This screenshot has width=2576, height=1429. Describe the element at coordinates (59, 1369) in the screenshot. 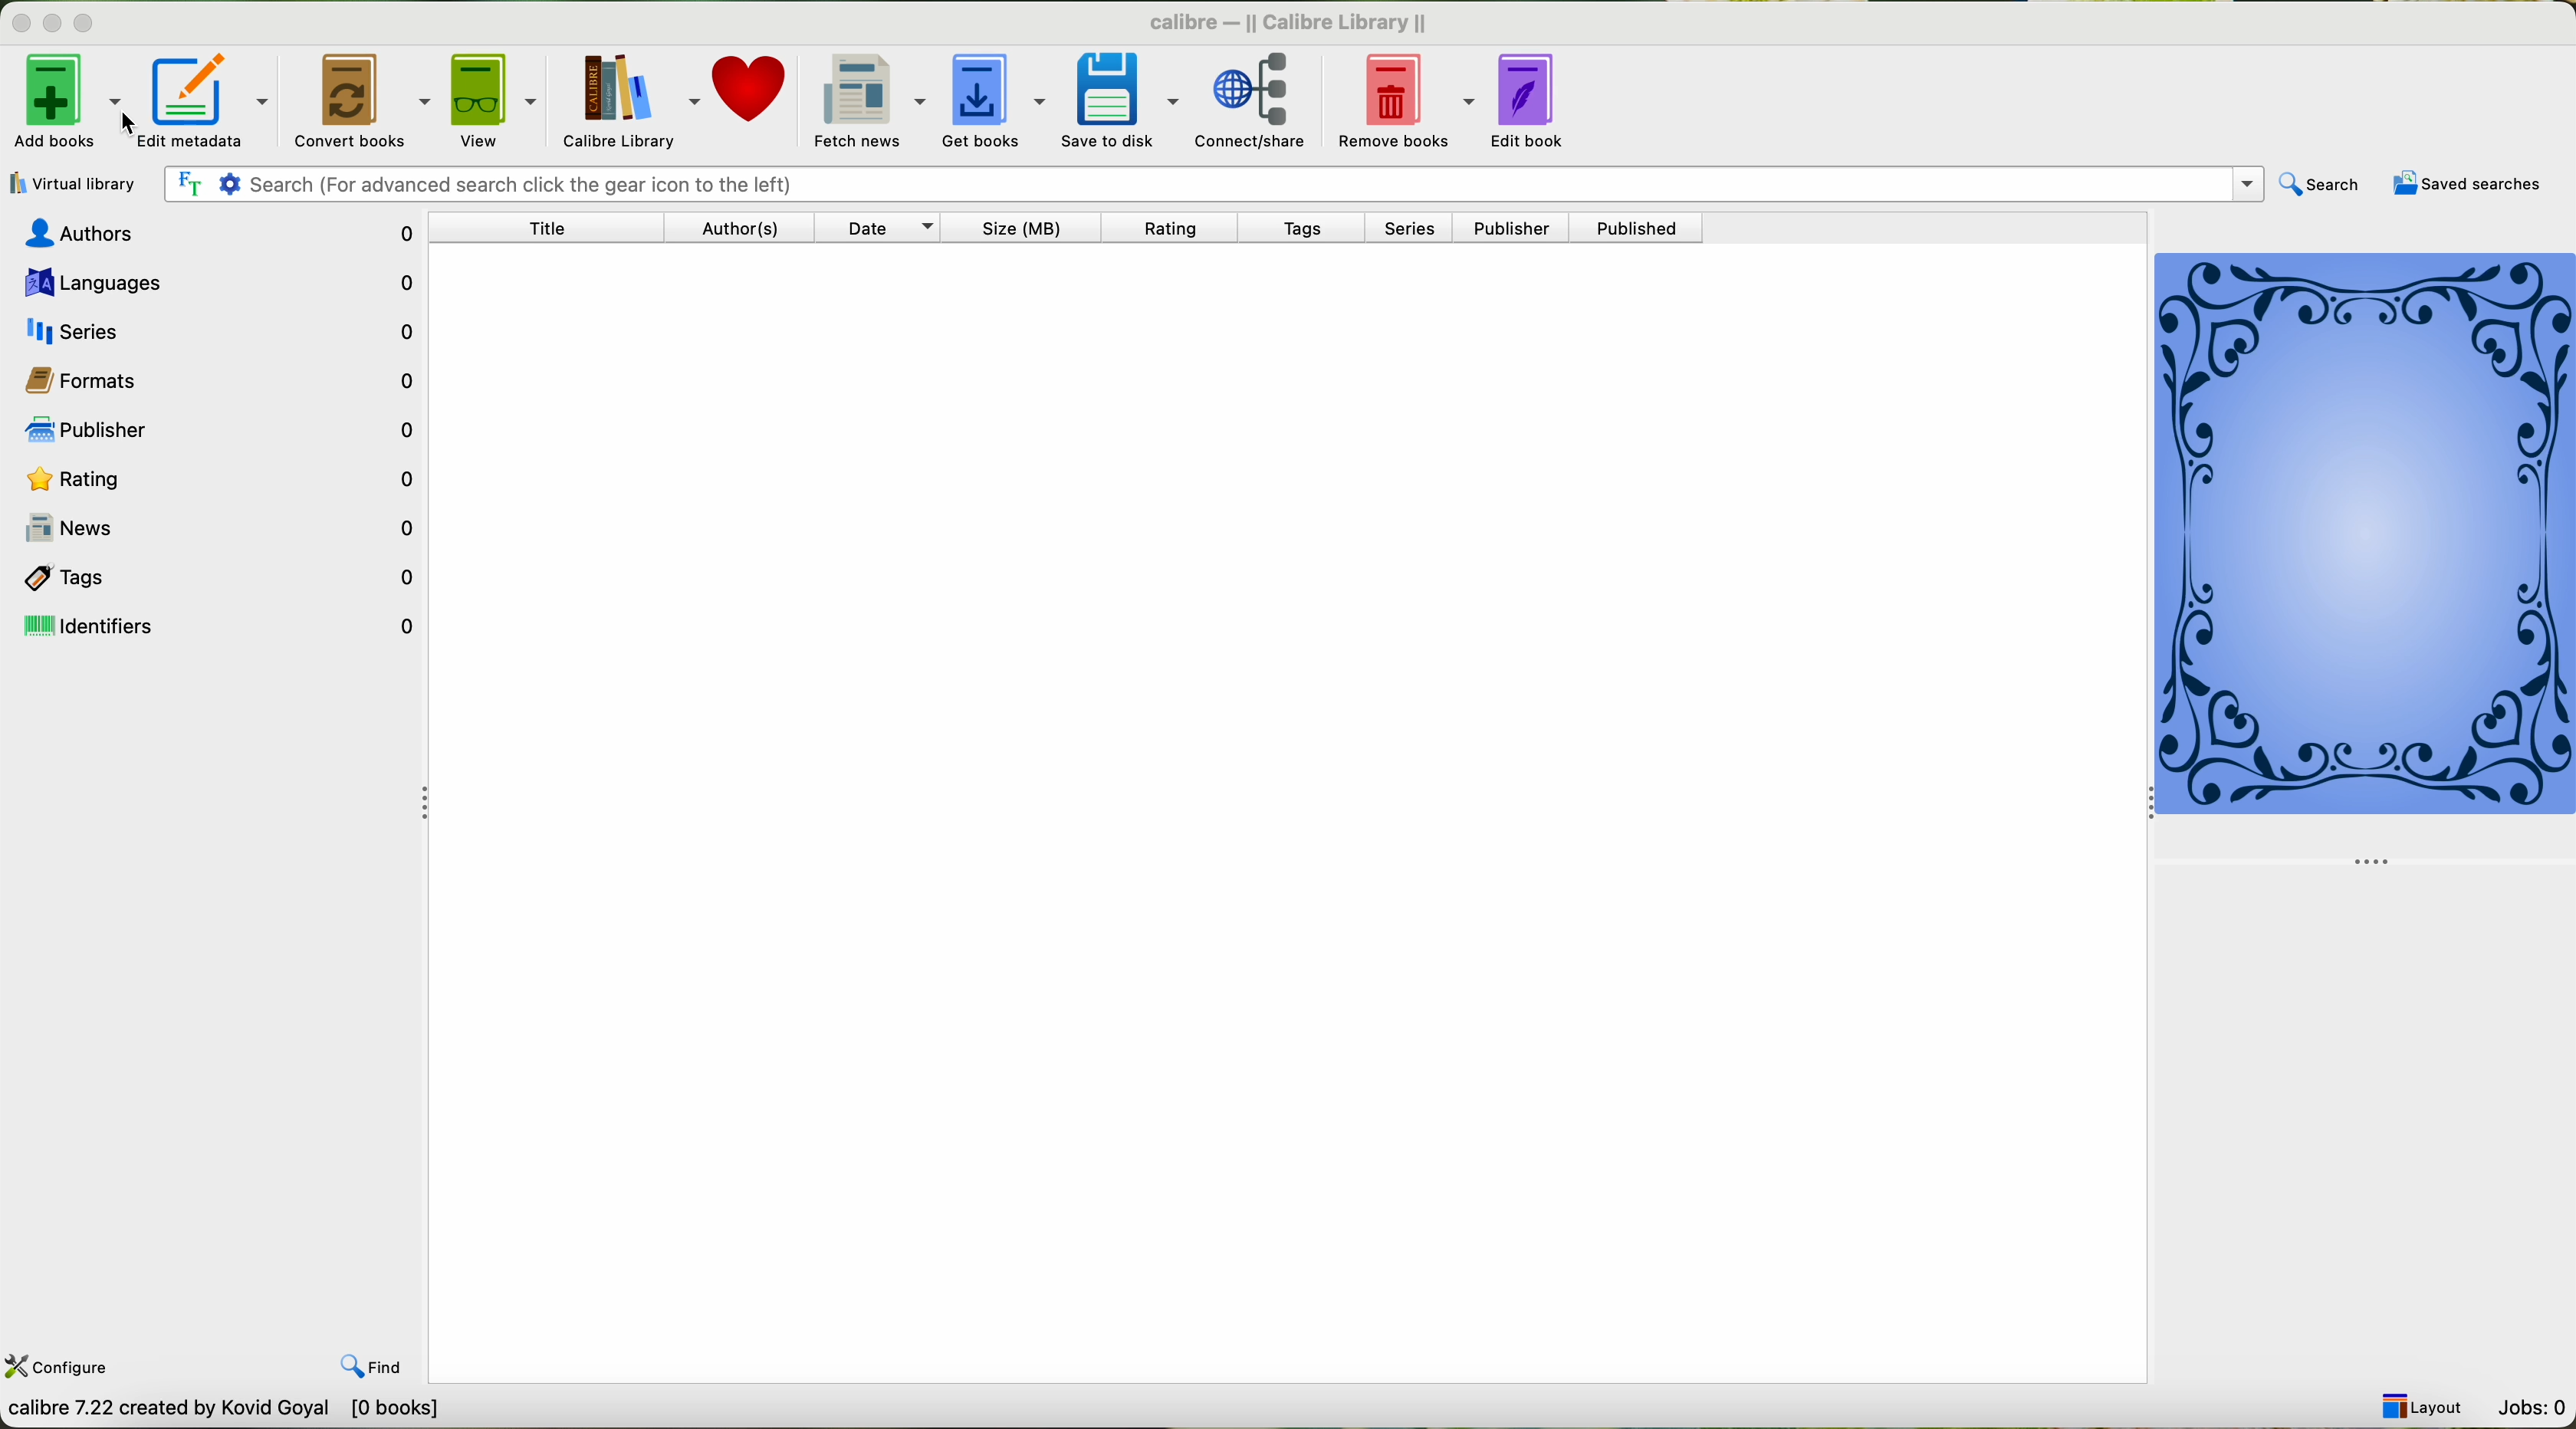

I see `configure` at that location.